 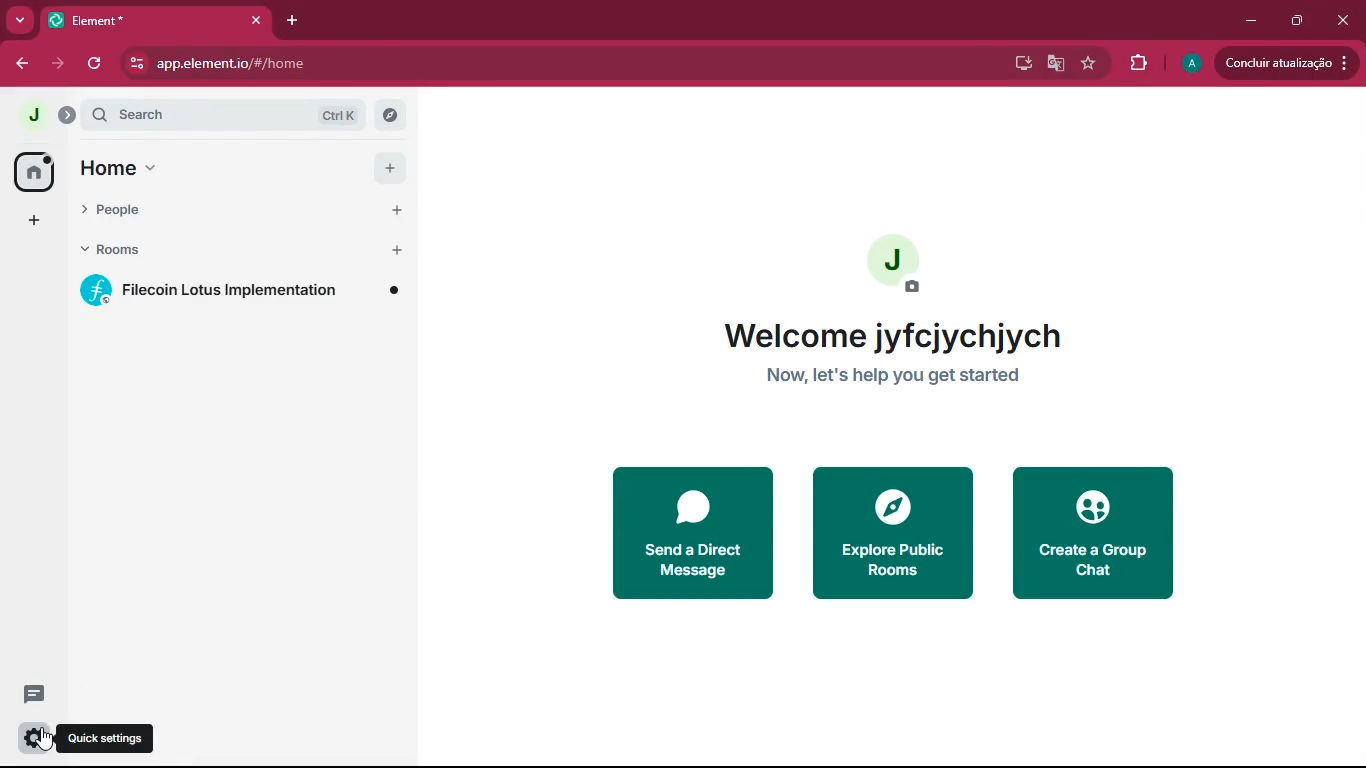 What do you see at coordinates (396, 64) in the screenshot?
I see `app.elementio/#/home` at bounding box center [396, 64].